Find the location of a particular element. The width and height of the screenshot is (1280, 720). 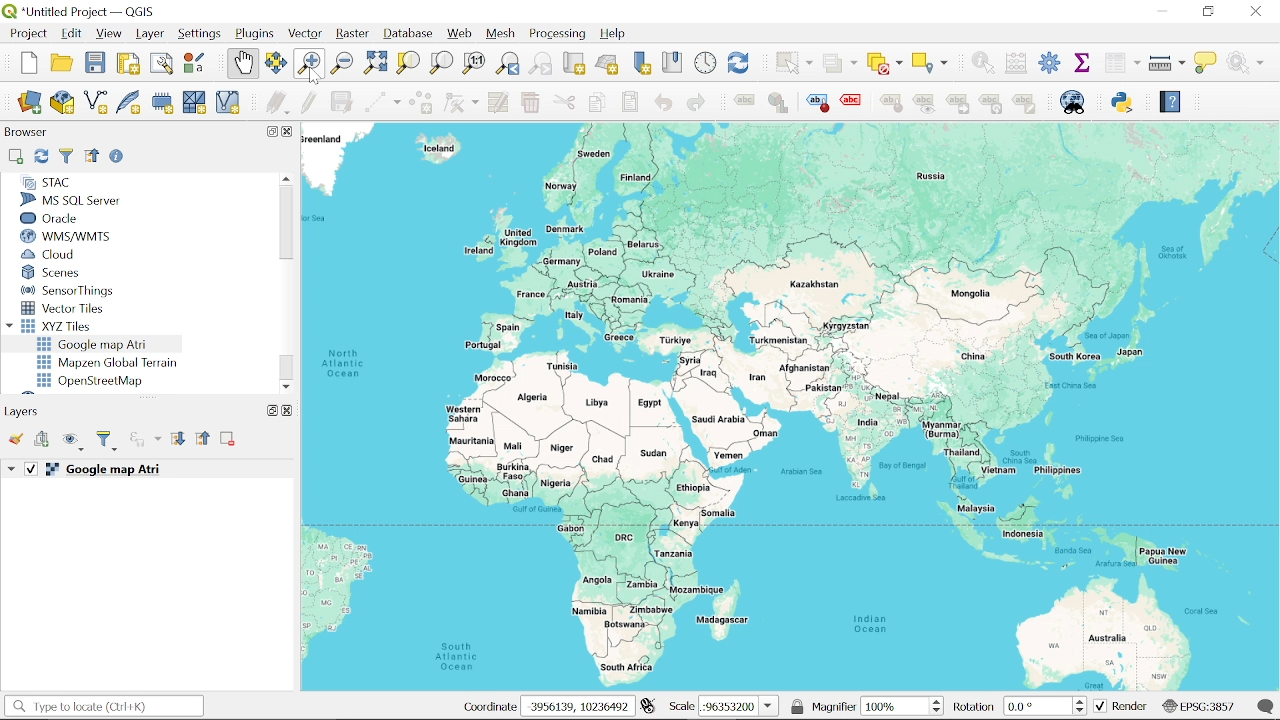

Zoom in is located at coordinates (308, 64).